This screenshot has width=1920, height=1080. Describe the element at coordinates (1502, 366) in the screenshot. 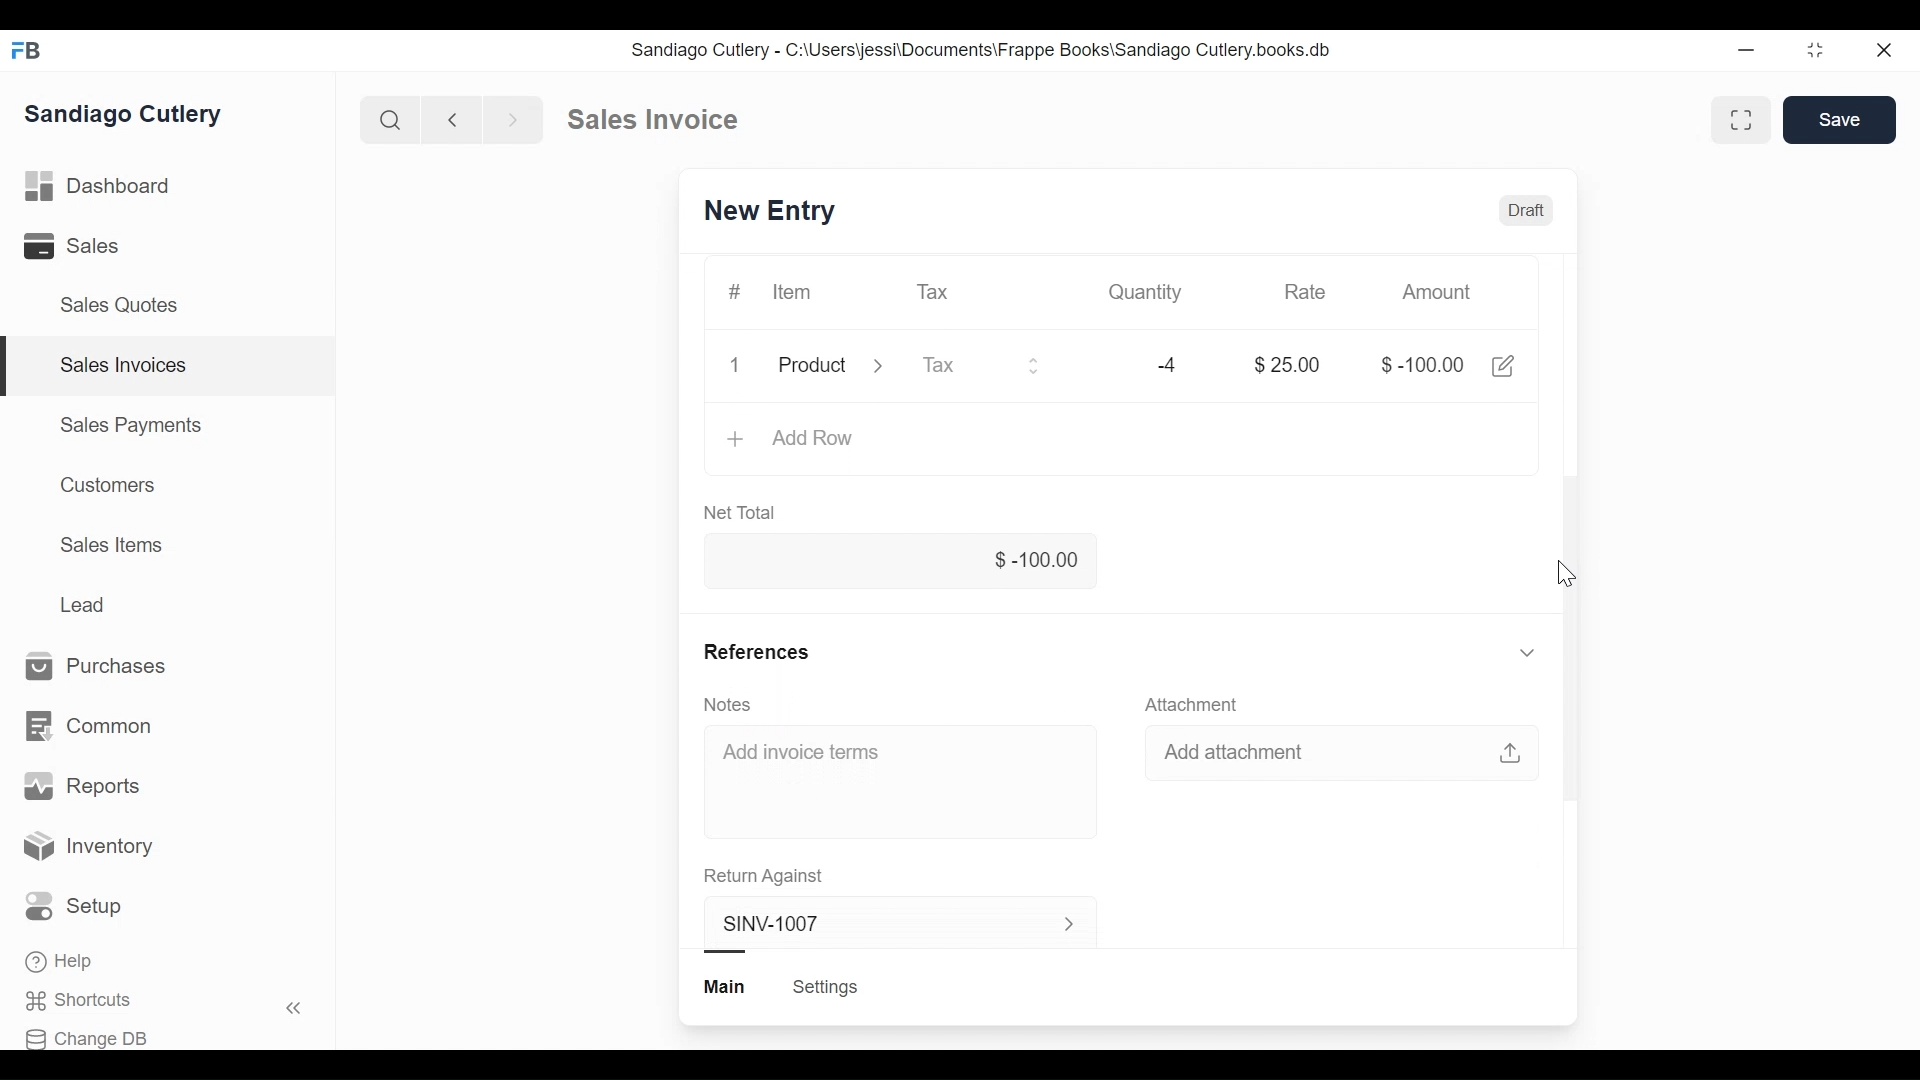

I see `Edit` at that location.